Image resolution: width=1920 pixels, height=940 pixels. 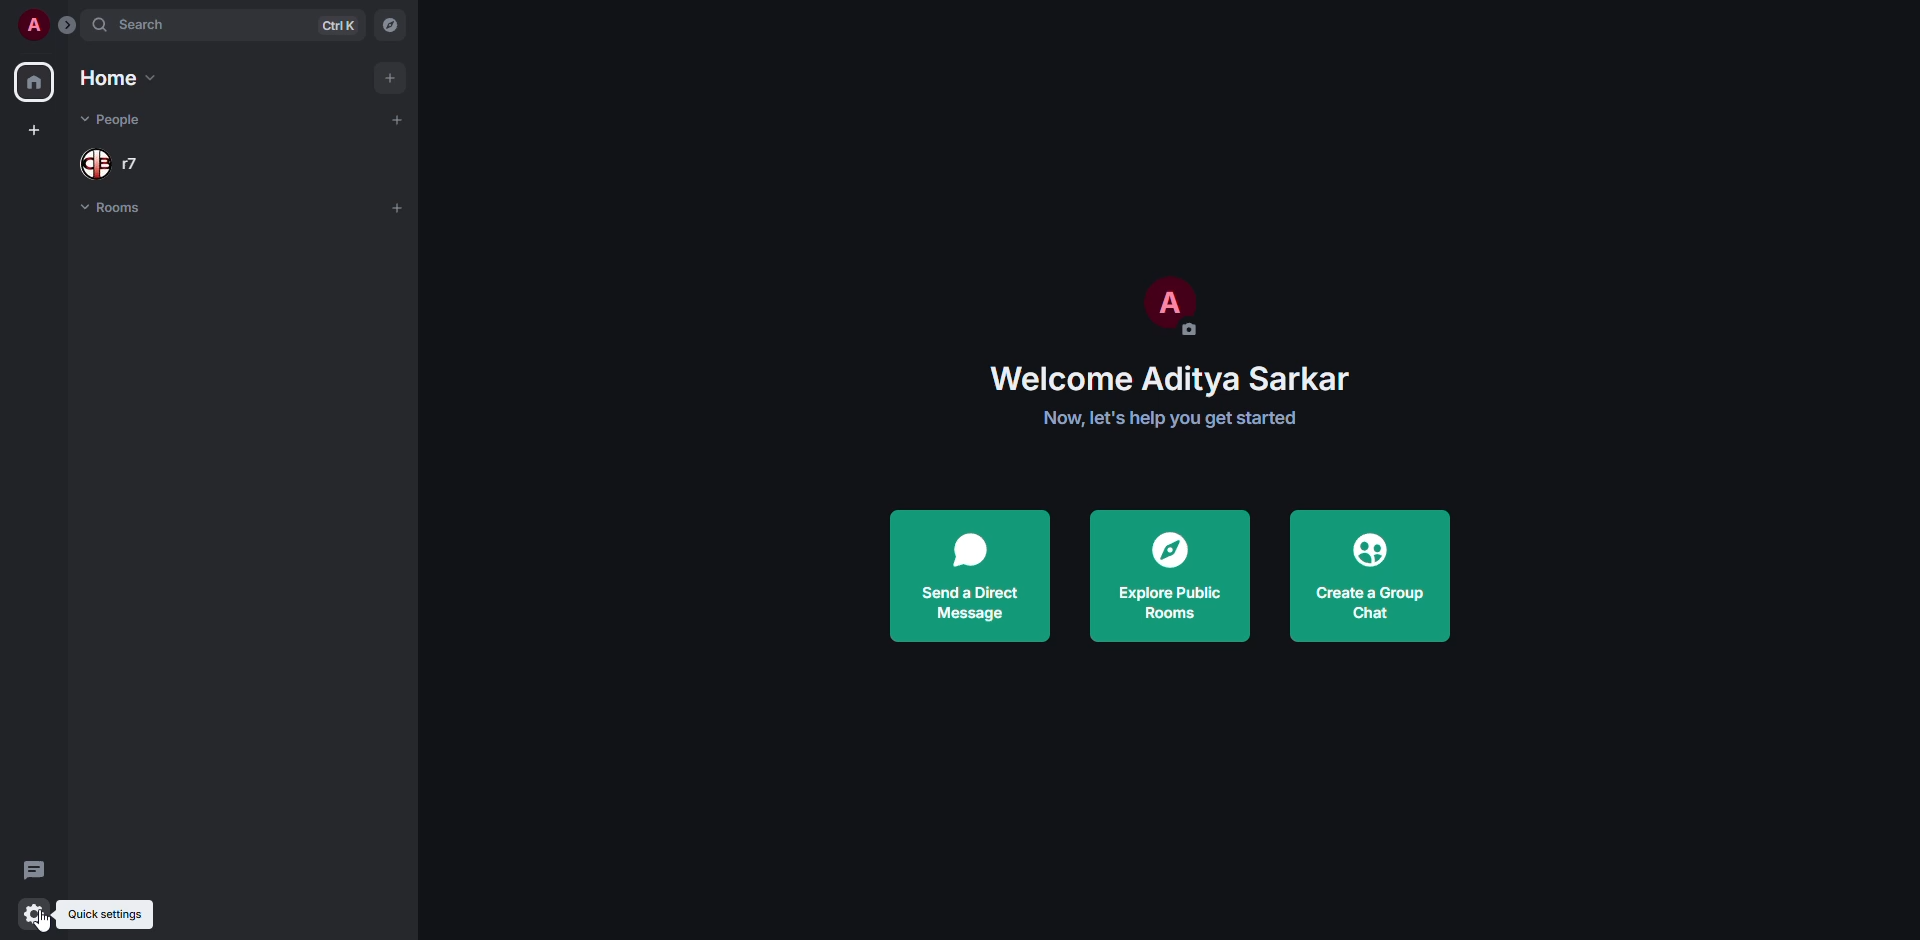 I want to click on quick settings, so click(x=34, y=912).